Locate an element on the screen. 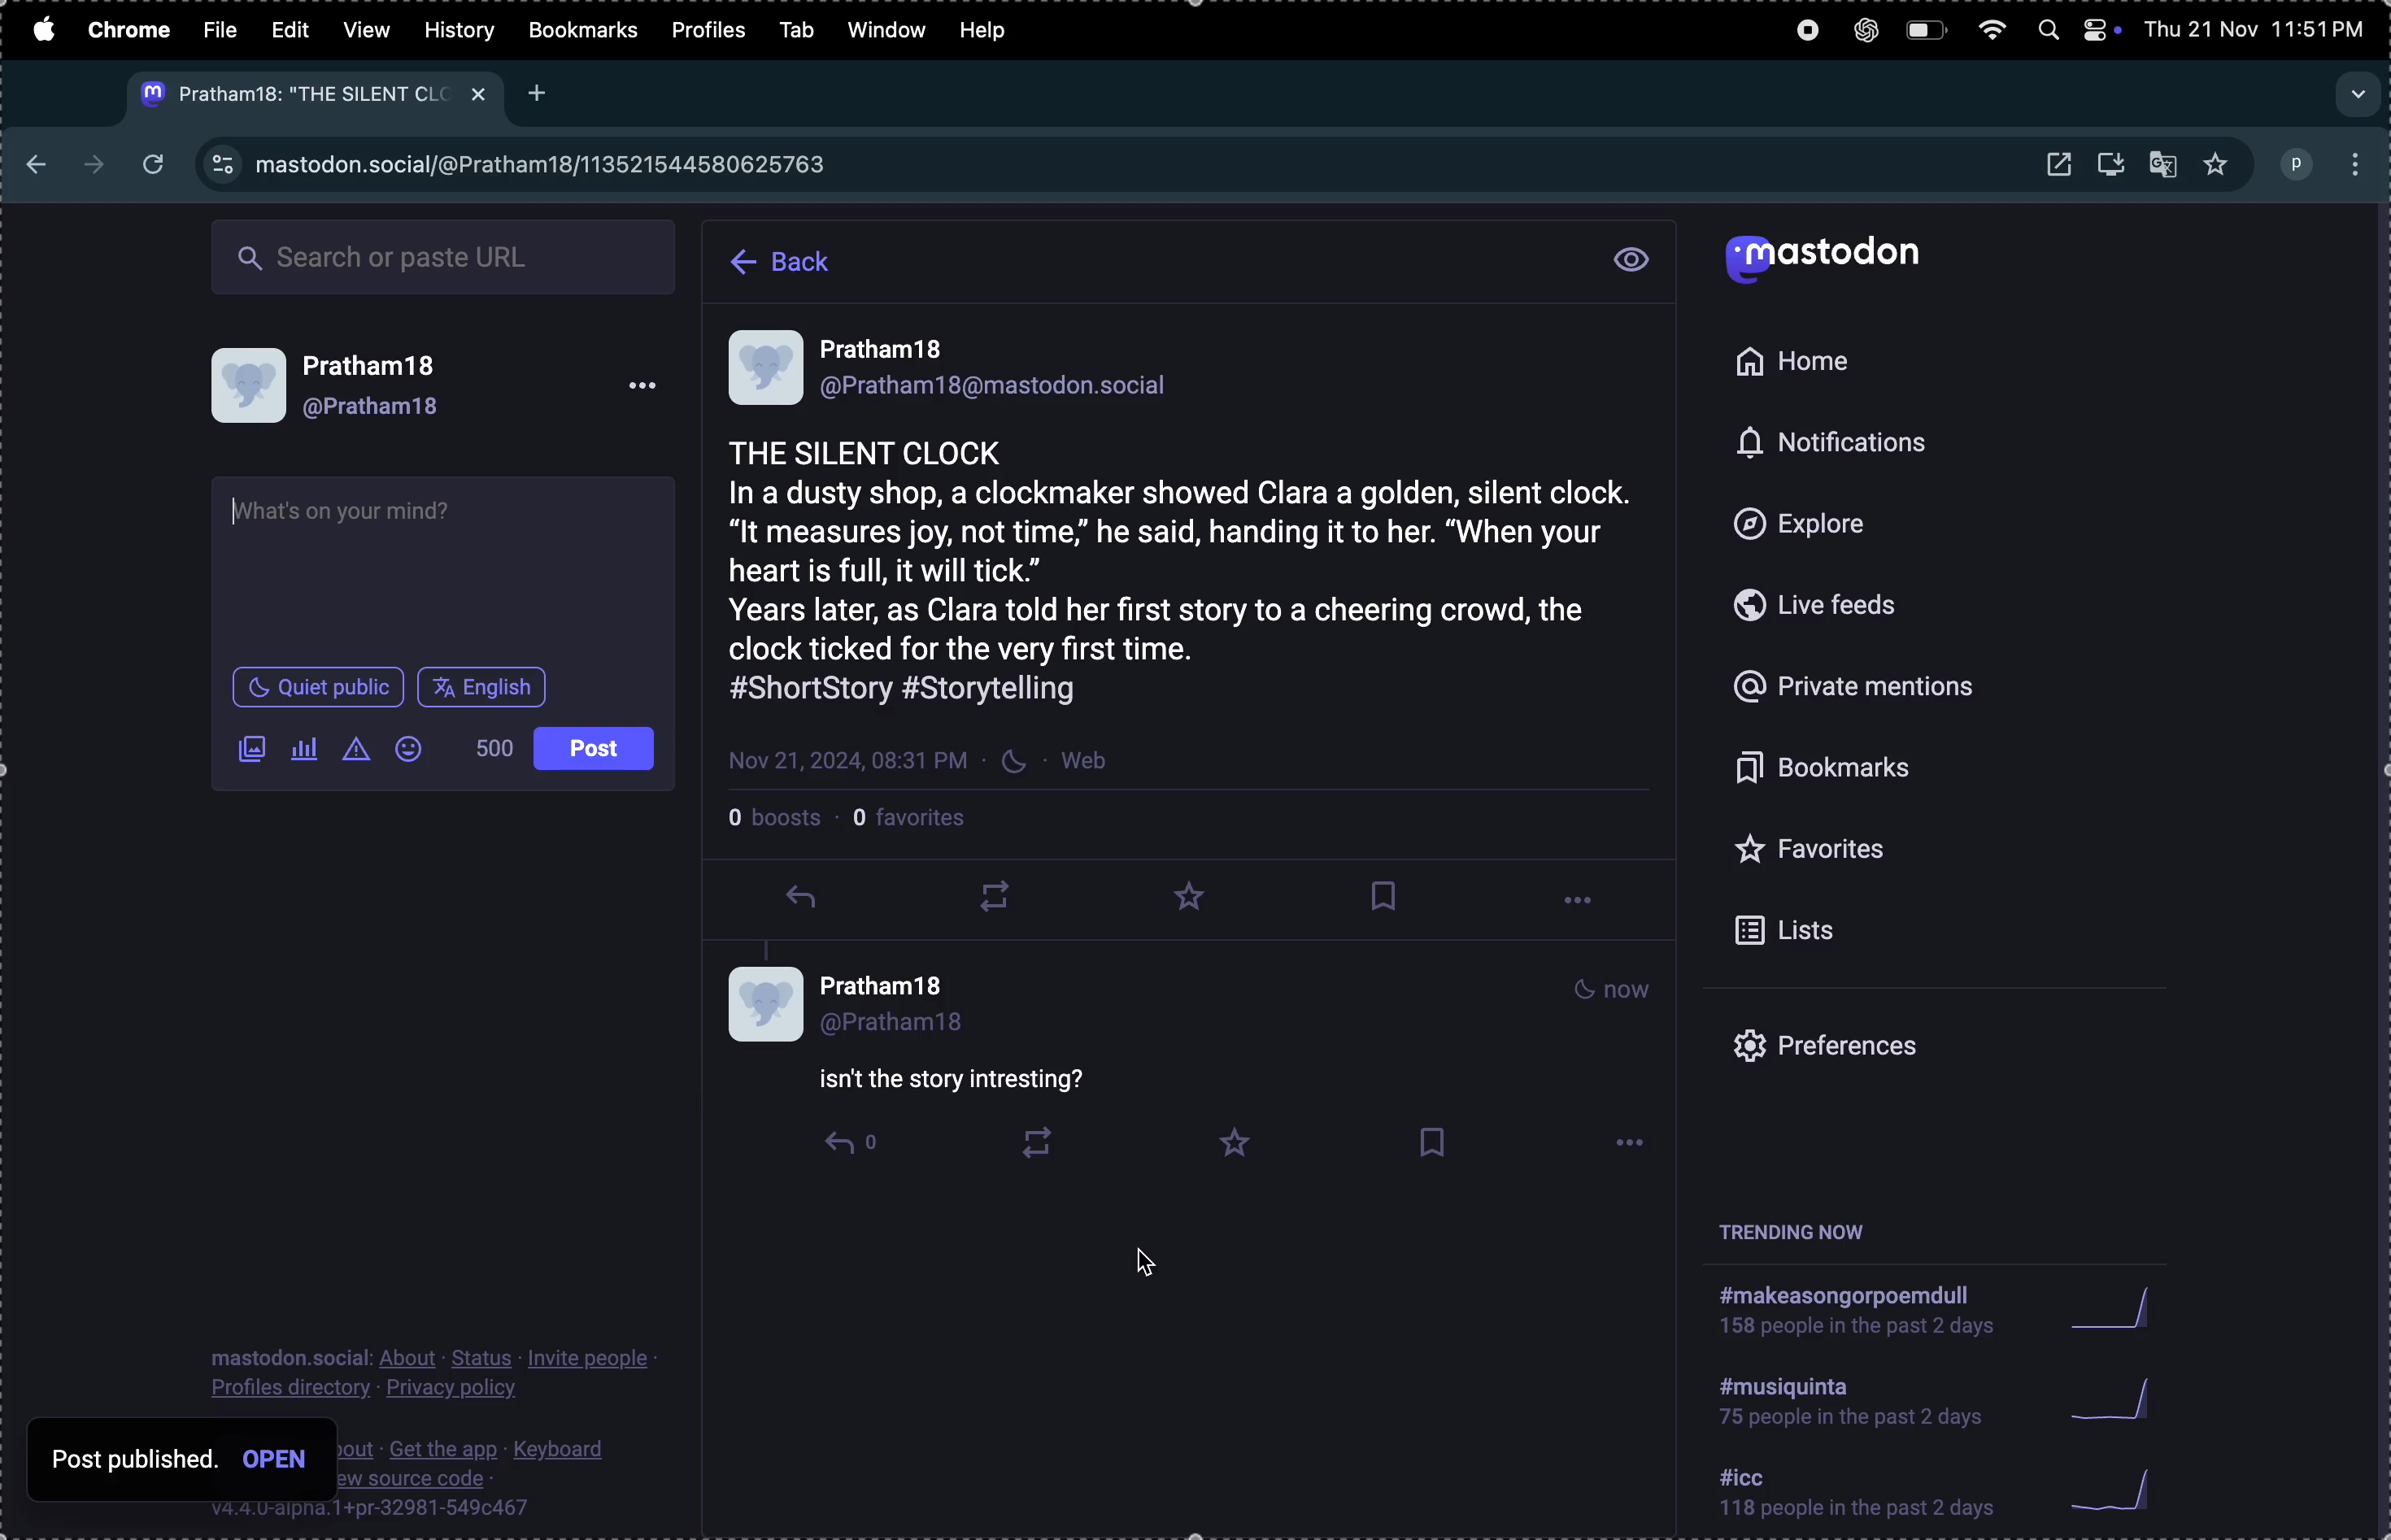 Image resolution: width=2391 pixels, height=1540 pixels. home is located at coordinates (1806, 362).